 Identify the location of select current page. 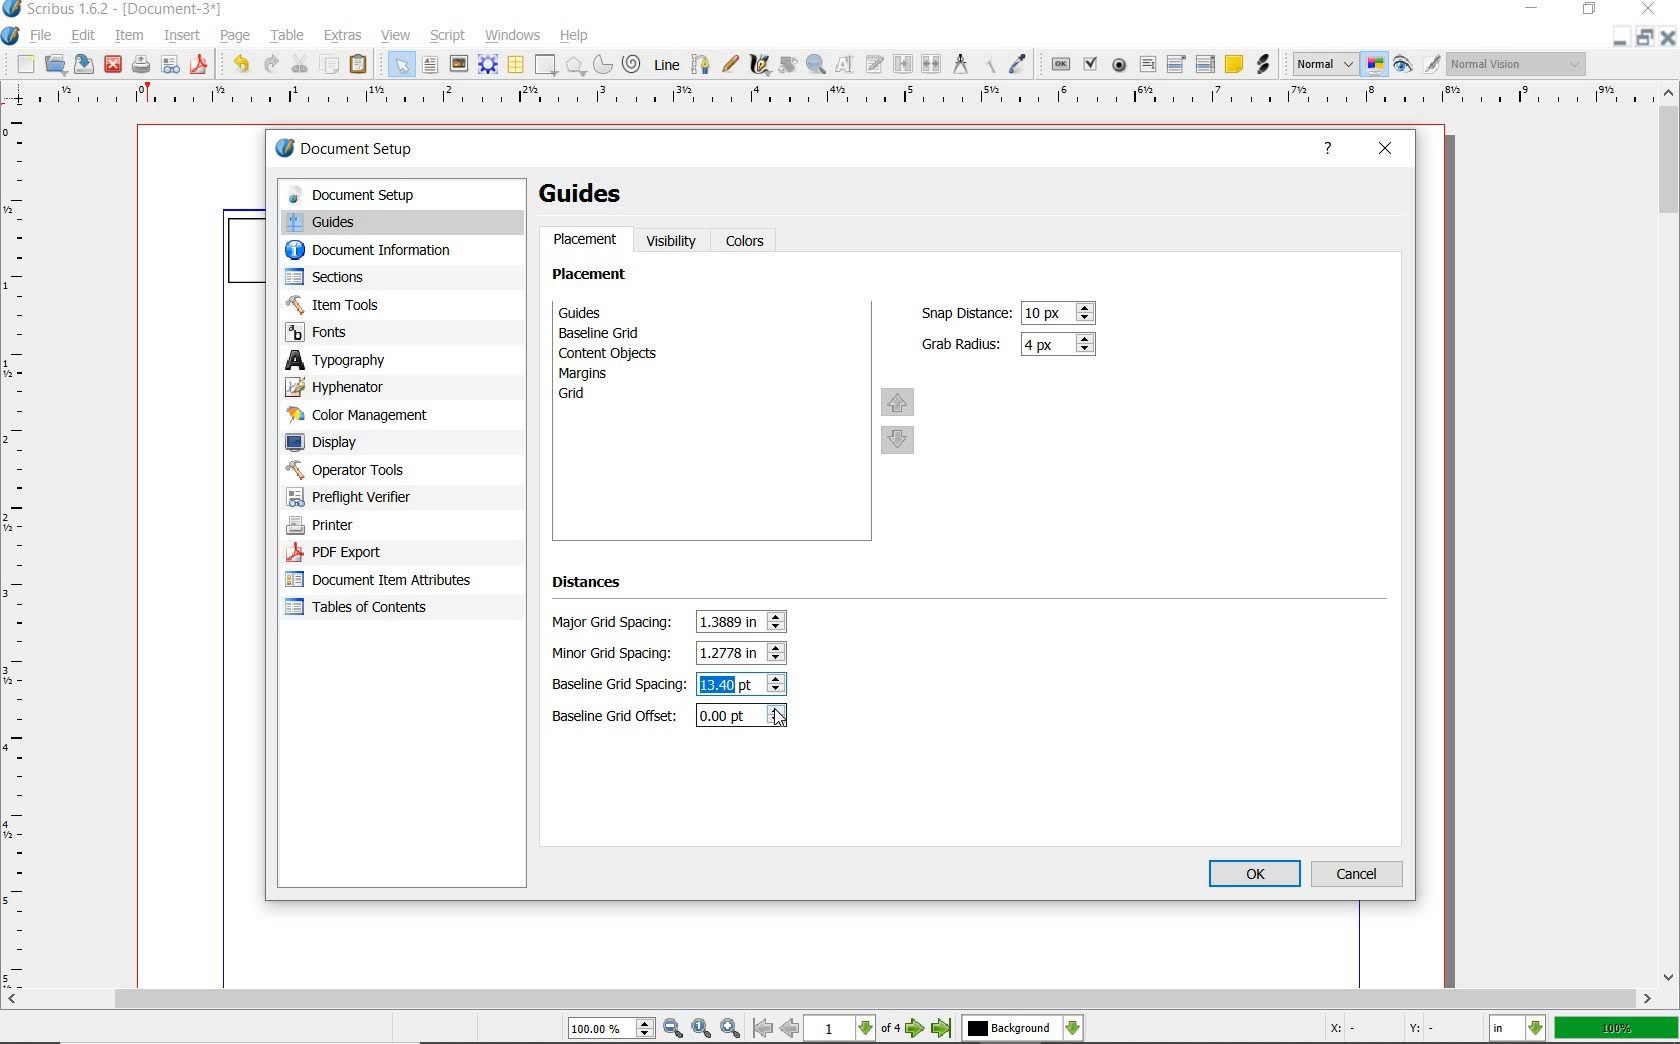
(855, 1029).